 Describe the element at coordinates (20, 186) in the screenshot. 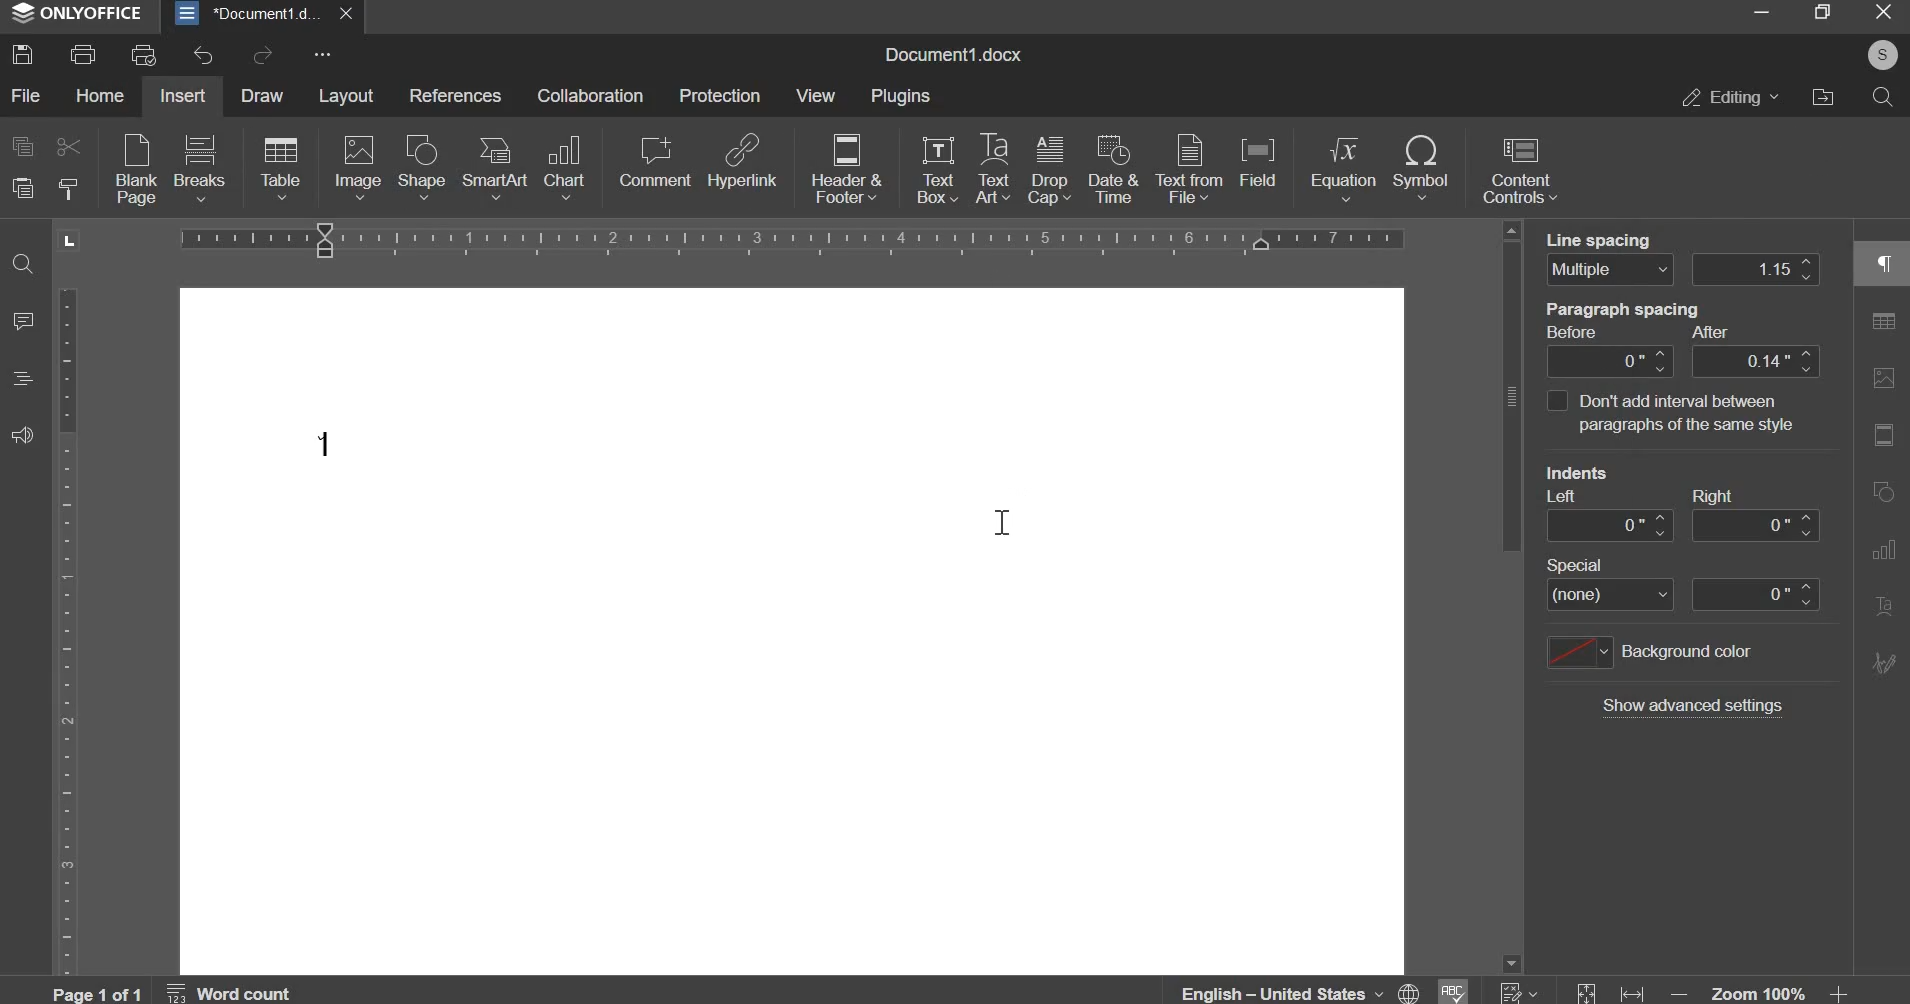

I see `paste` at that location.